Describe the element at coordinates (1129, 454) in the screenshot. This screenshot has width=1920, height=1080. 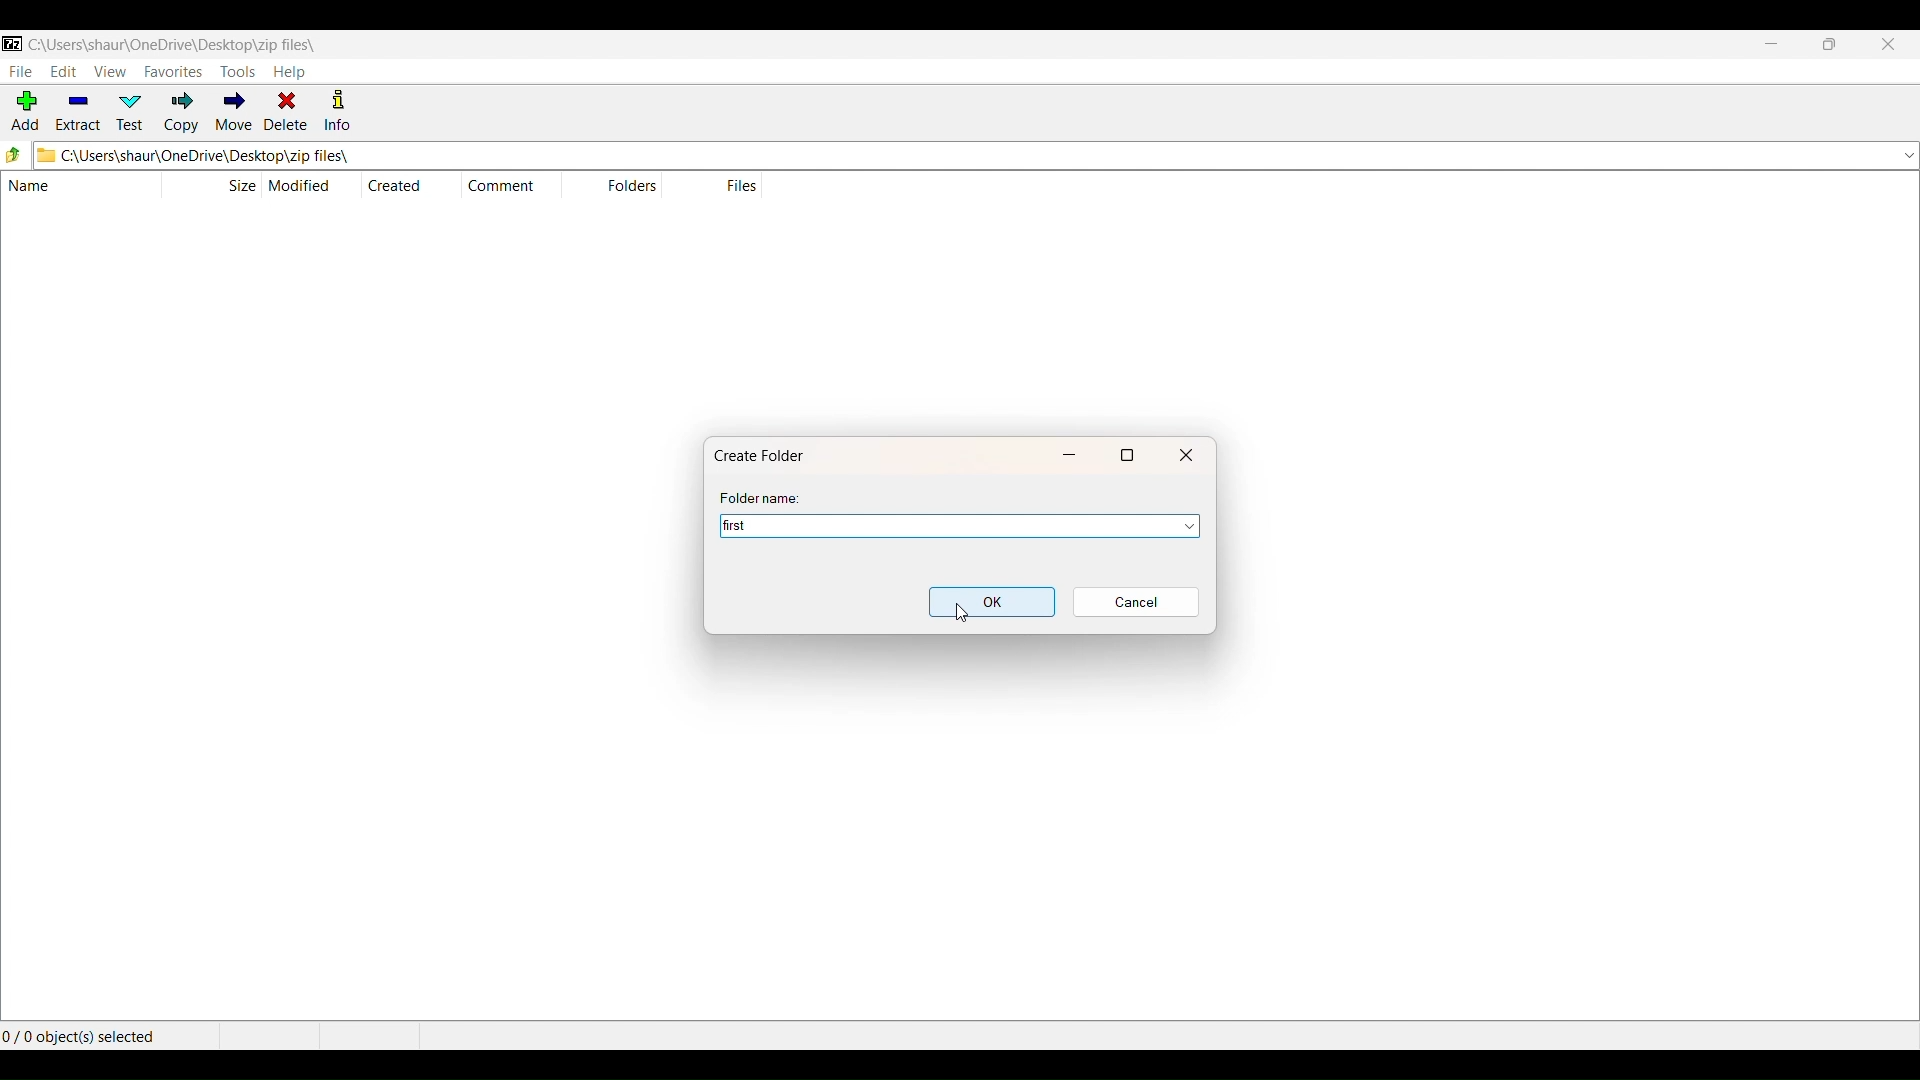
I see `maximize` at that location.